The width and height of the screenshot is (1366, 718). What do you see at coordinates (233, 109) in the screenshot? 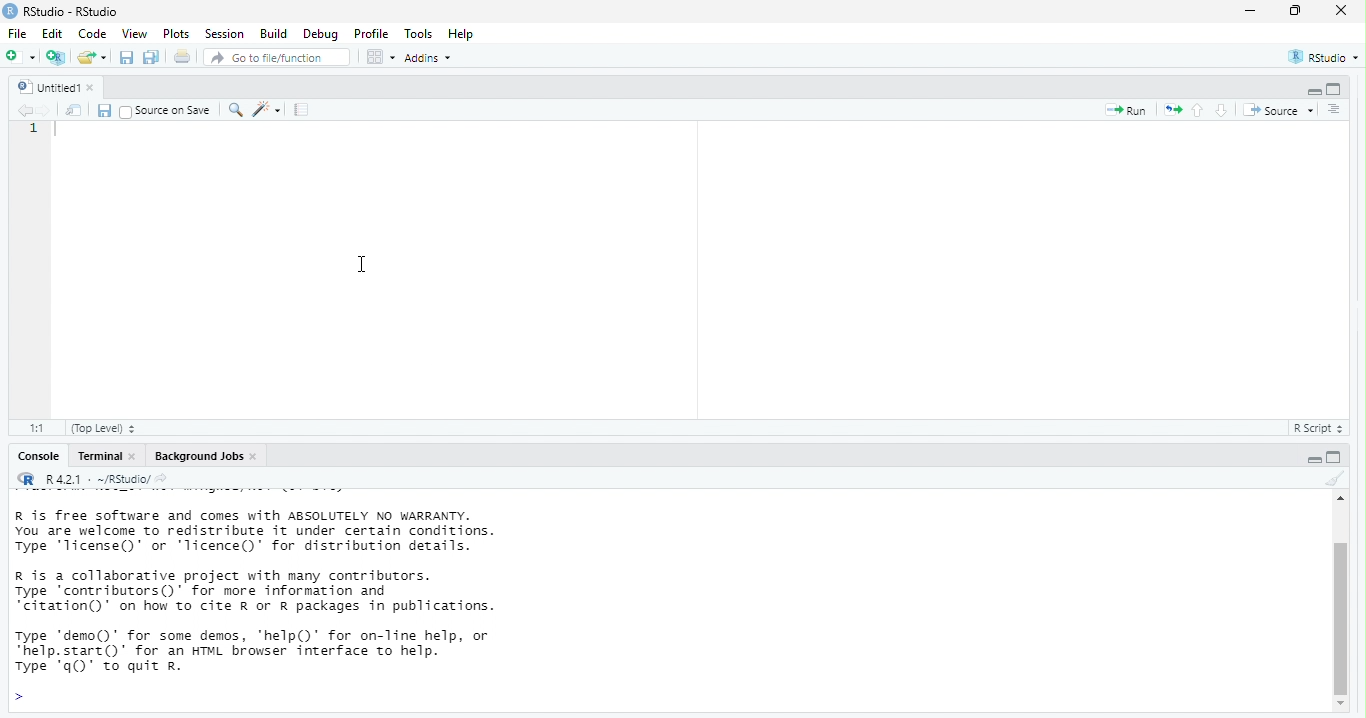
I see `find/replace` at bounding box center [233, 109].